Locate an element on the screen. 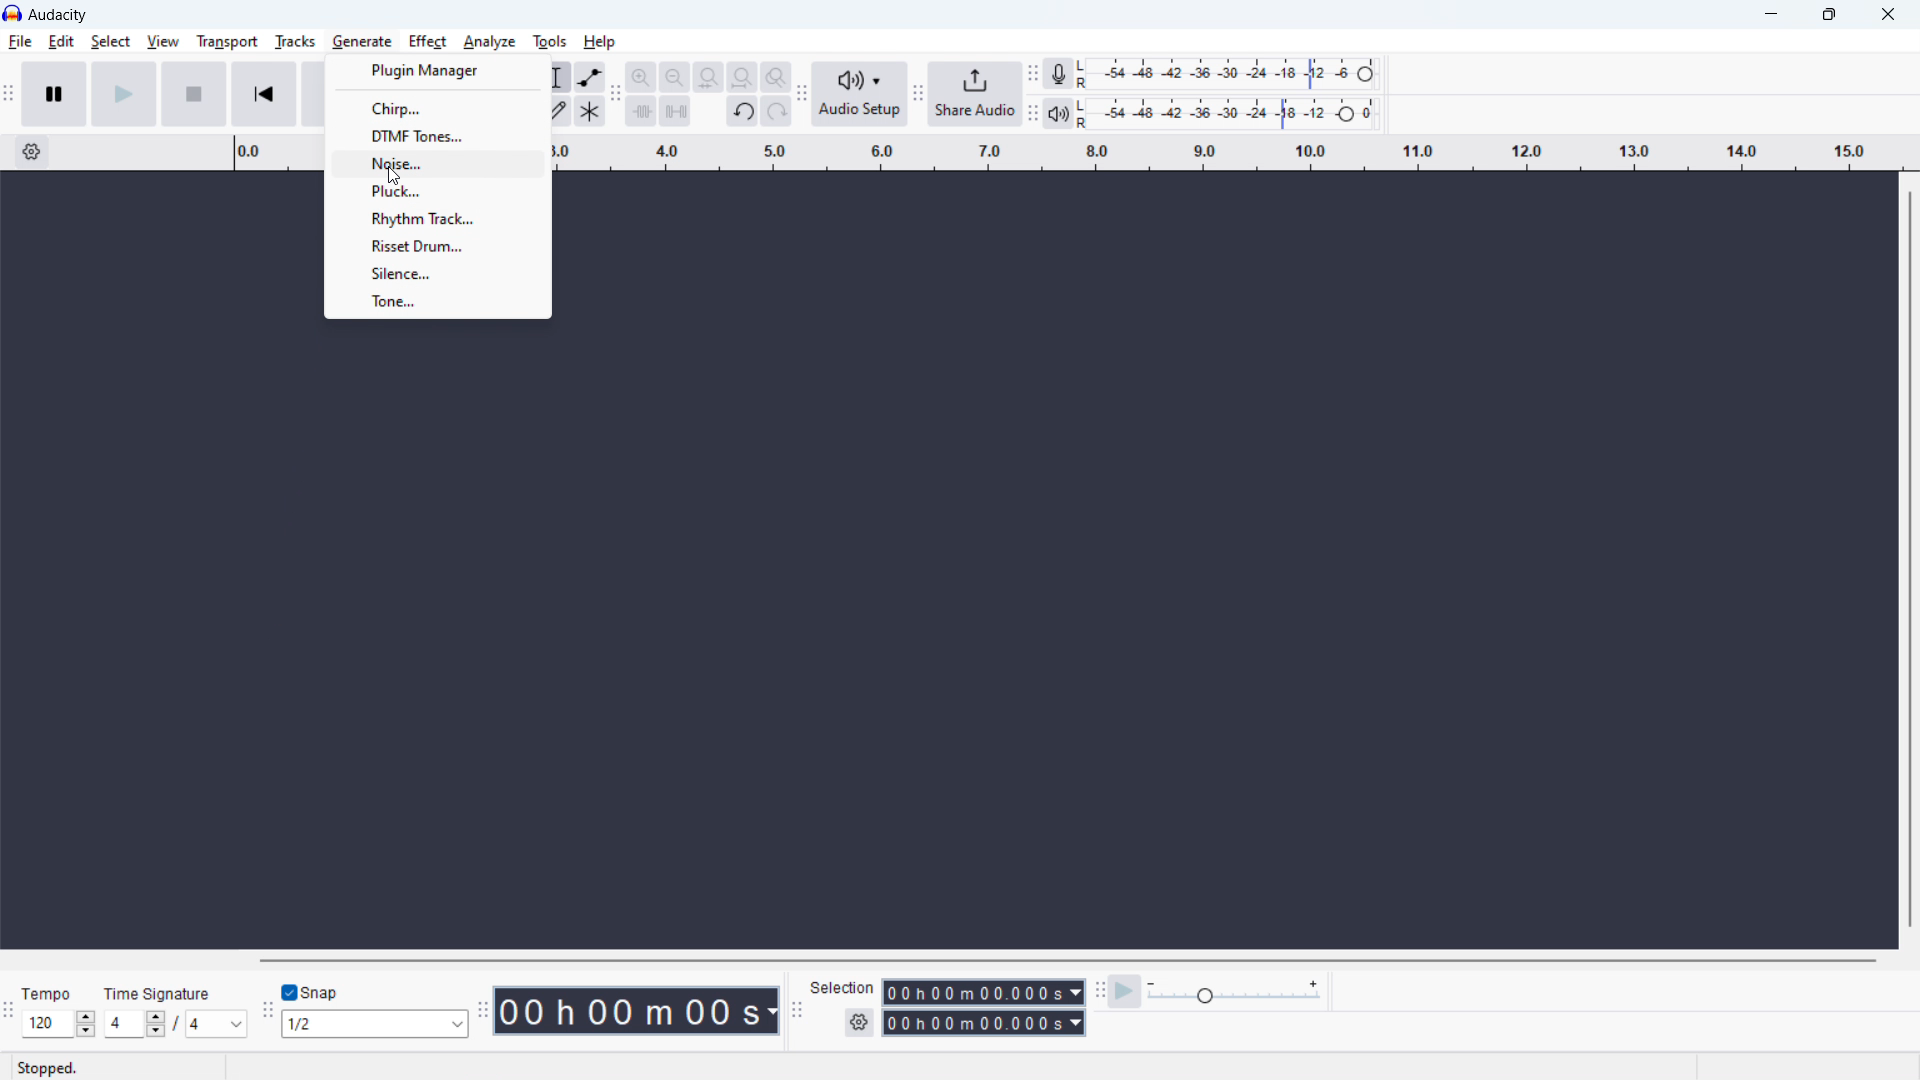 This screenshot has height=1080, width=1920. enveloop tool is located at coordinates (590, 77).